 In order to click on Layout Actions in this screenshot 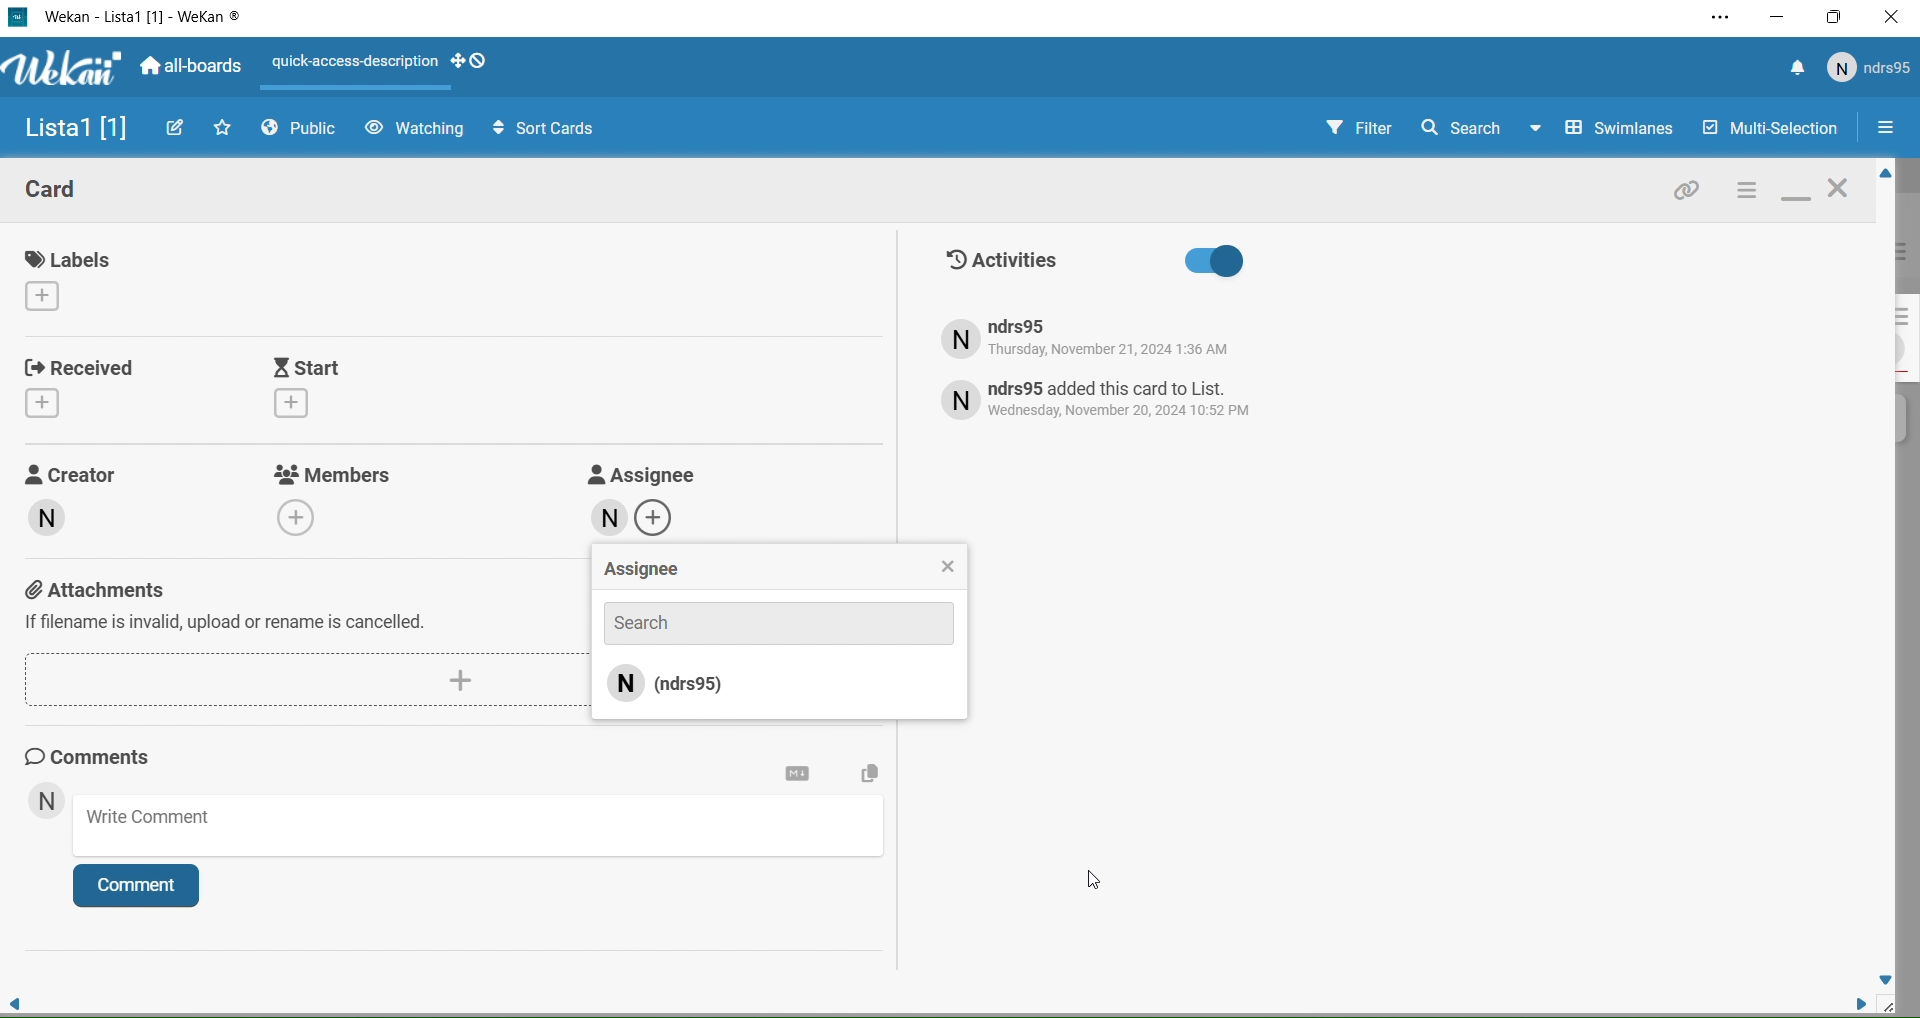, I will do `click(352, 63)`.